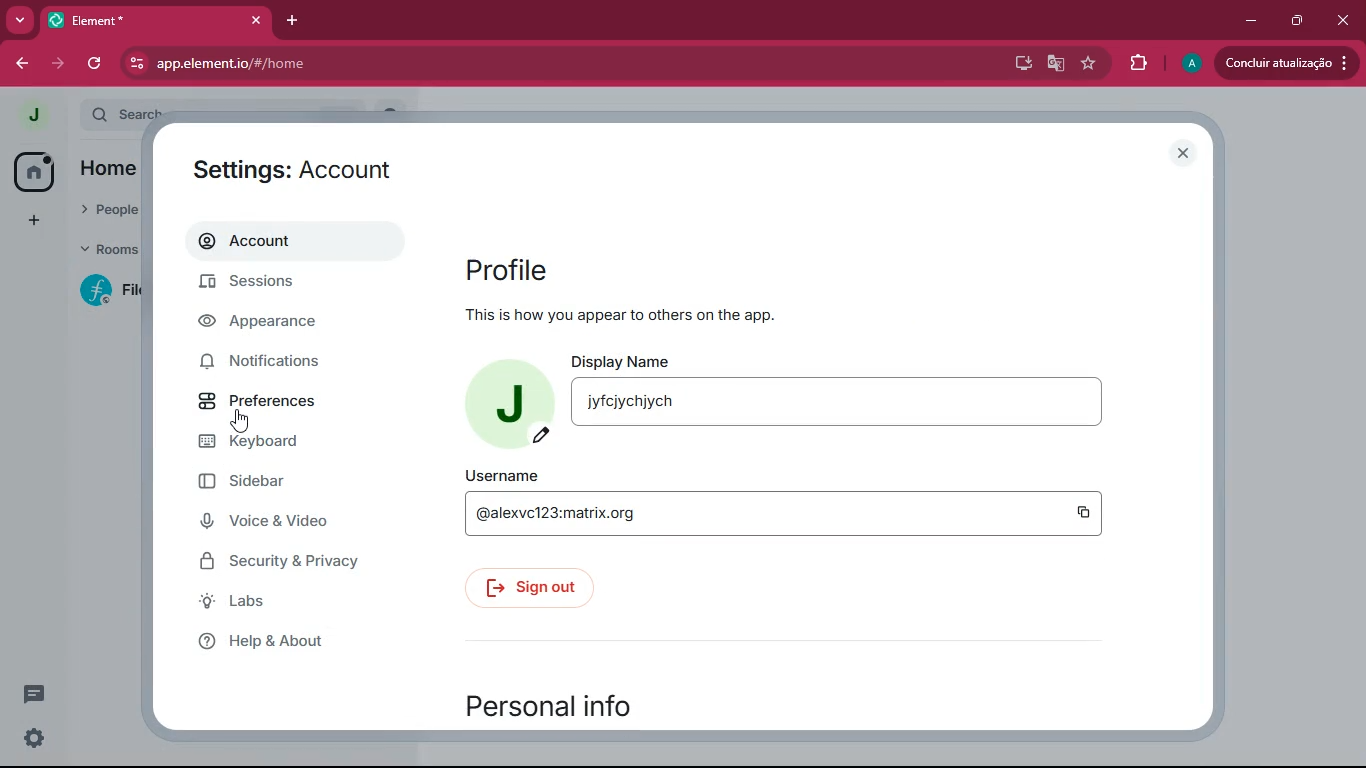  I want to click on desktop, so click(1022, 65).